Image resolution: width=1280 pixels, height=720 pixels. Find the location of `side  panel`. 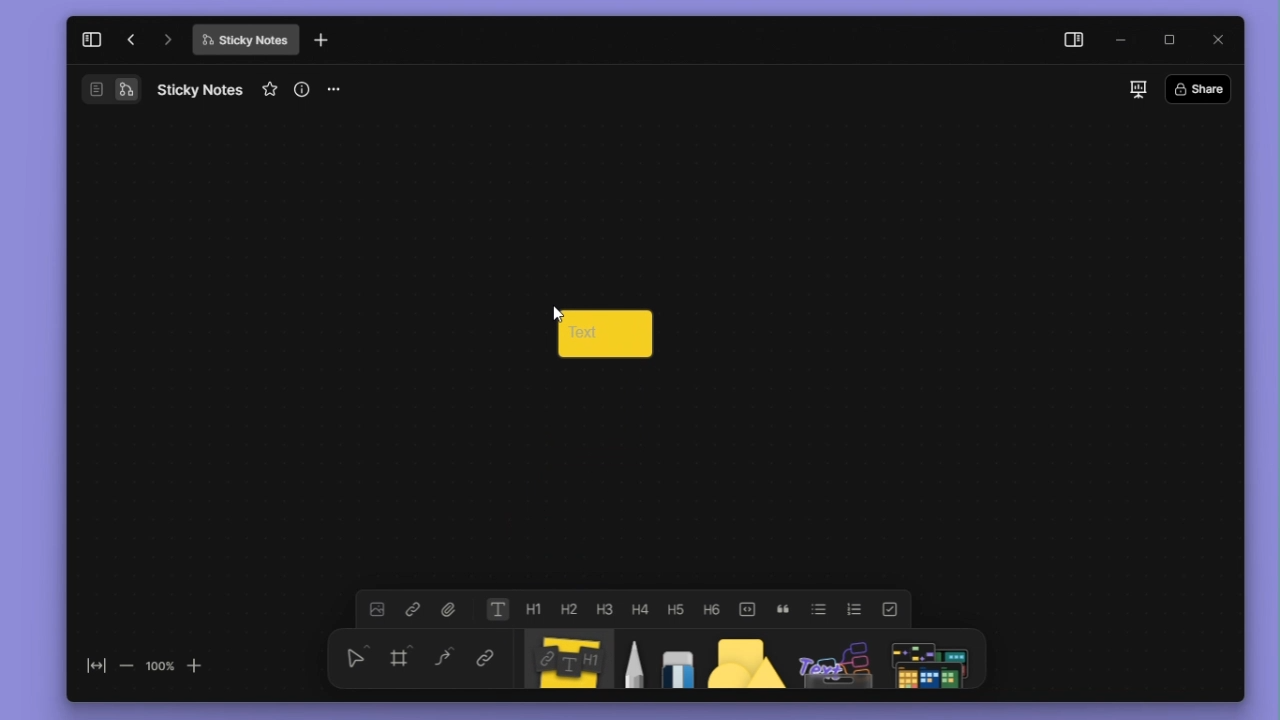

side  panel is located at coordinates (1070, 40).